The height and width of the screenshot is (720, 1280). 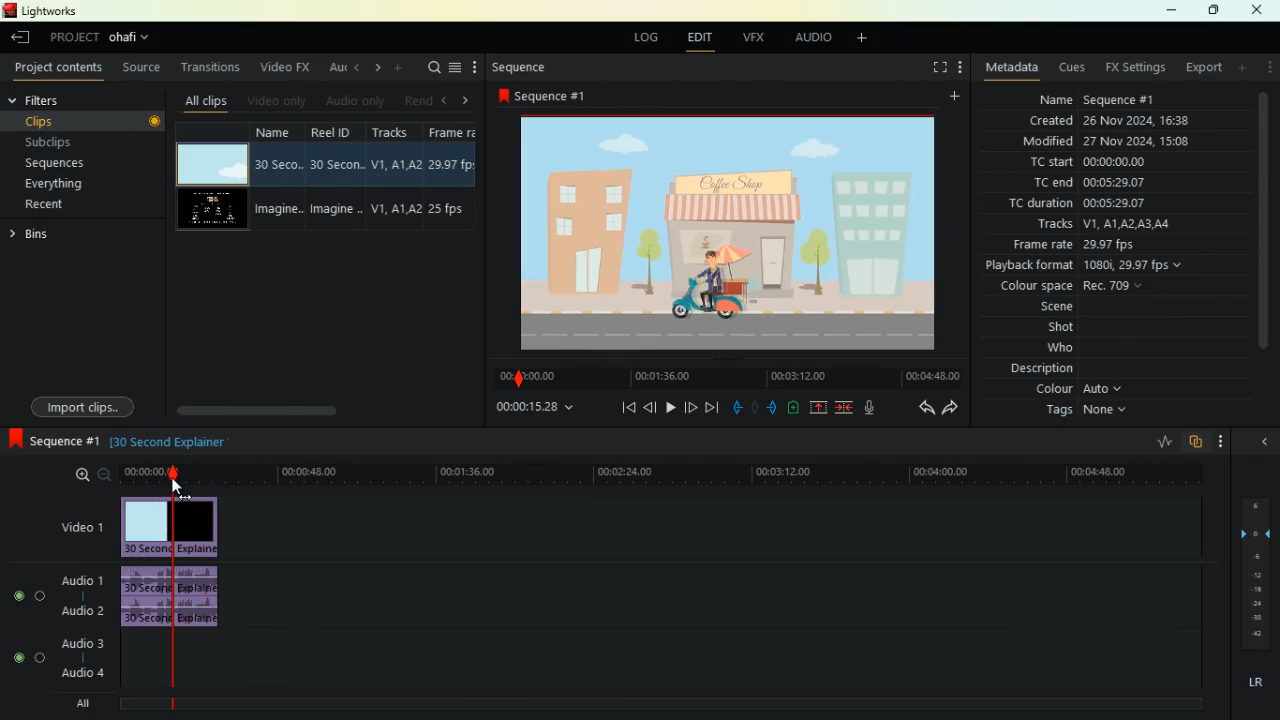 What do you see at coordinates (522, 68) in the screenshot?
I see `sequence` at bounding box center [522, 68].